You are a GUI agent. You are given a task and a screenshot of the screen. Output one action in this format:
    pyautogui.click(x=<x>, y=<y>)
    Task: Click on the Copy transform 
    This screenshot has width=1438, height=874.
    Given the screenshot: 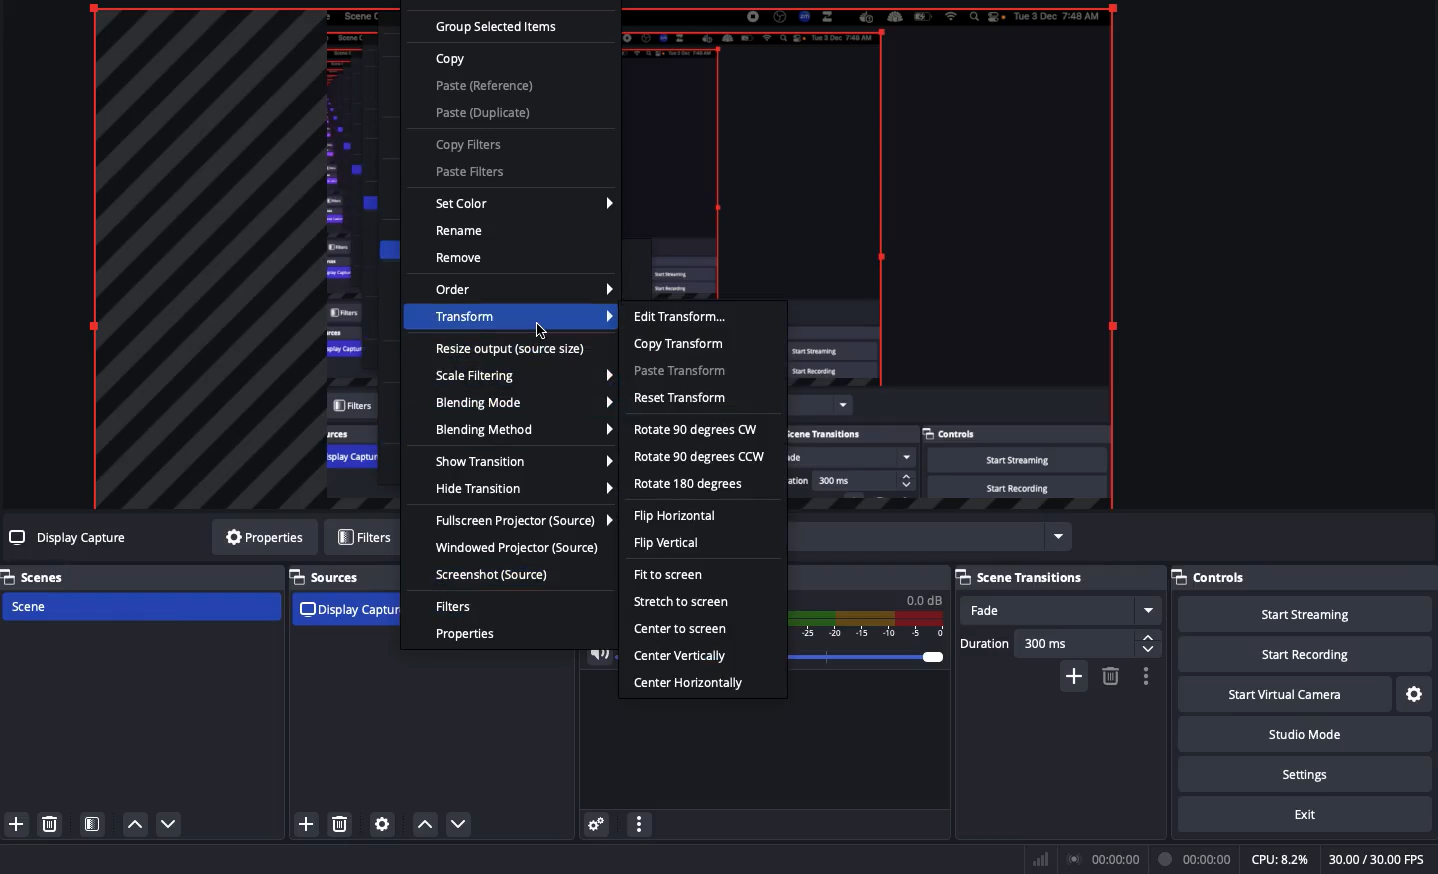 What is the action you would take?
    pyautogui.click(x=677, y=344)
    